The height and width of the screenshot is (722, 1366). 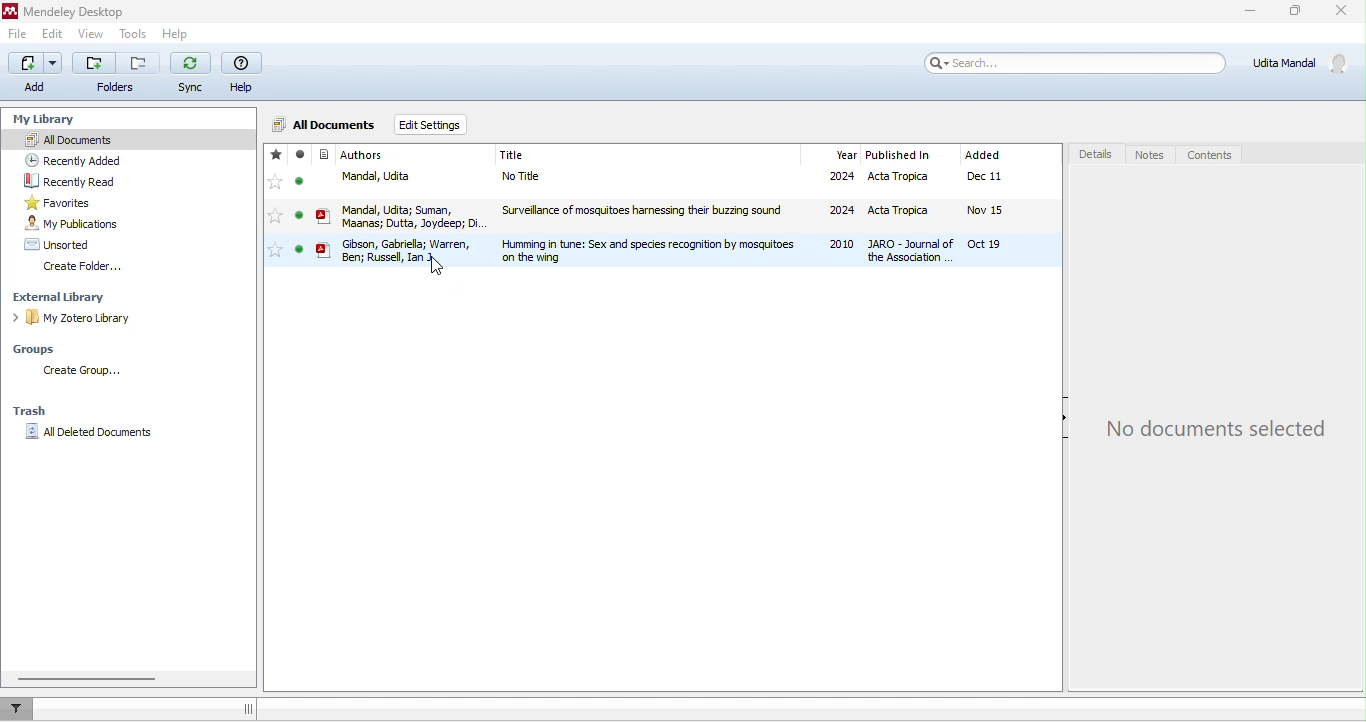 What do you see at coordinates (364, 156) in the screenshot?
I see `journal authors name` at bounding box center [364, 156].